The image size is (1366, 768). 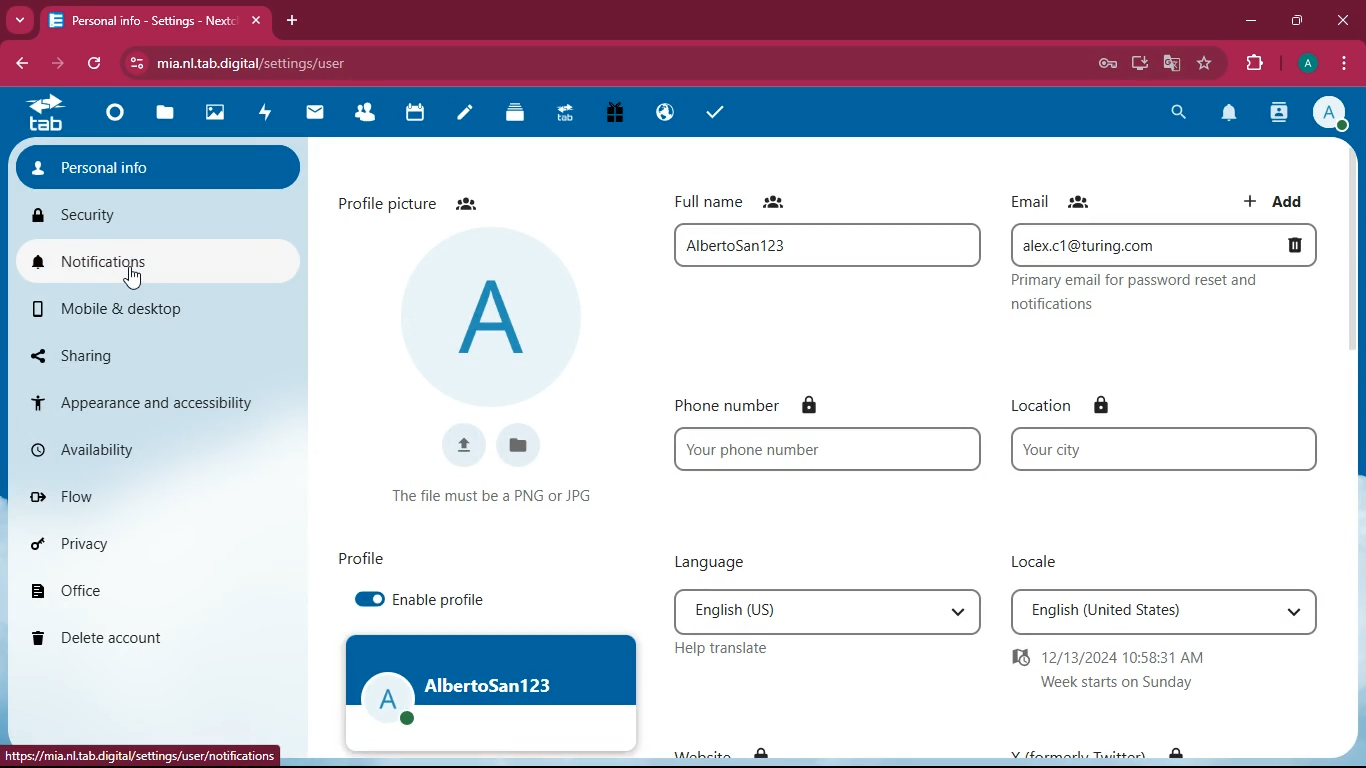 What do you see at coordinates (616, 115) in the screenshot?
I see `gift` at bounding box center [616, 115].